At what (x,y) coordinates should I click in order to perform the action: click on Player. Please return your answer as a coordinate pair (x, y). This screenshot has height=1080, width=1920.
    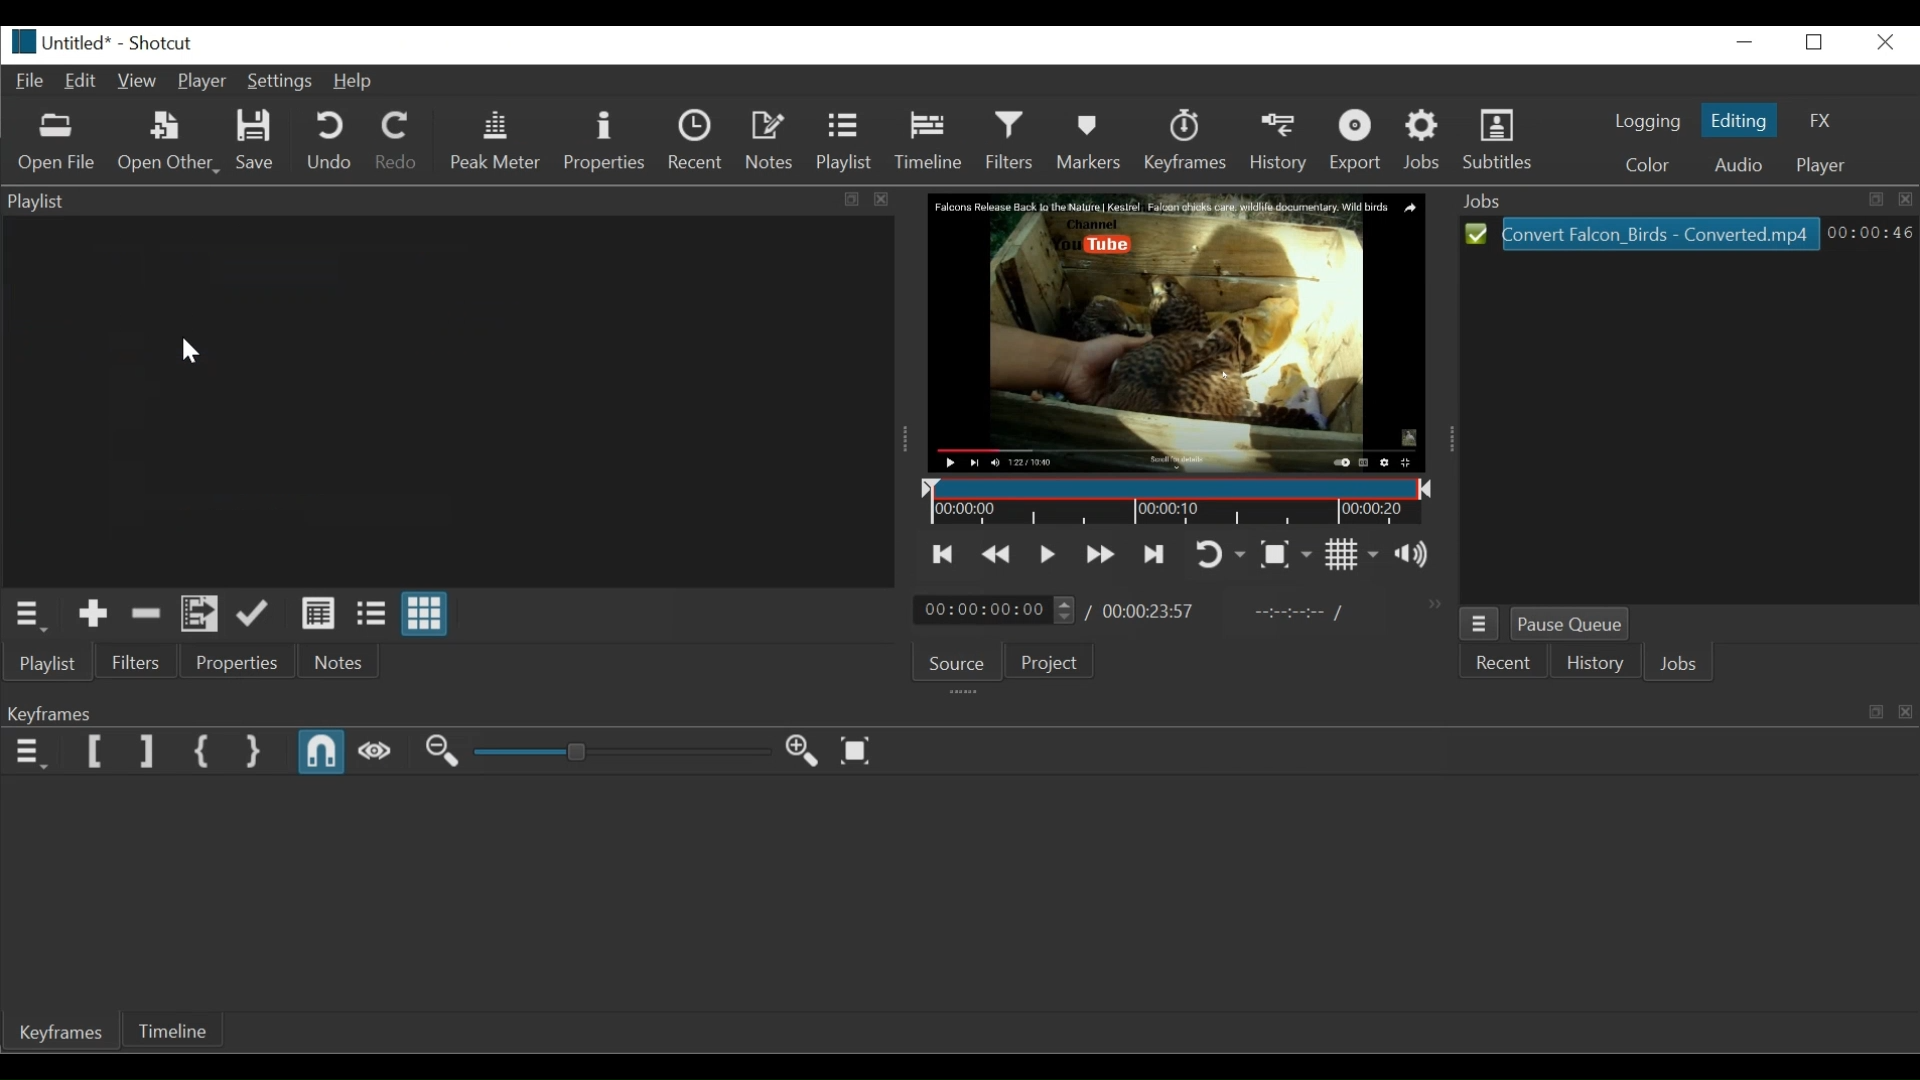
    Looking at the image, I should click on (1821, 167).